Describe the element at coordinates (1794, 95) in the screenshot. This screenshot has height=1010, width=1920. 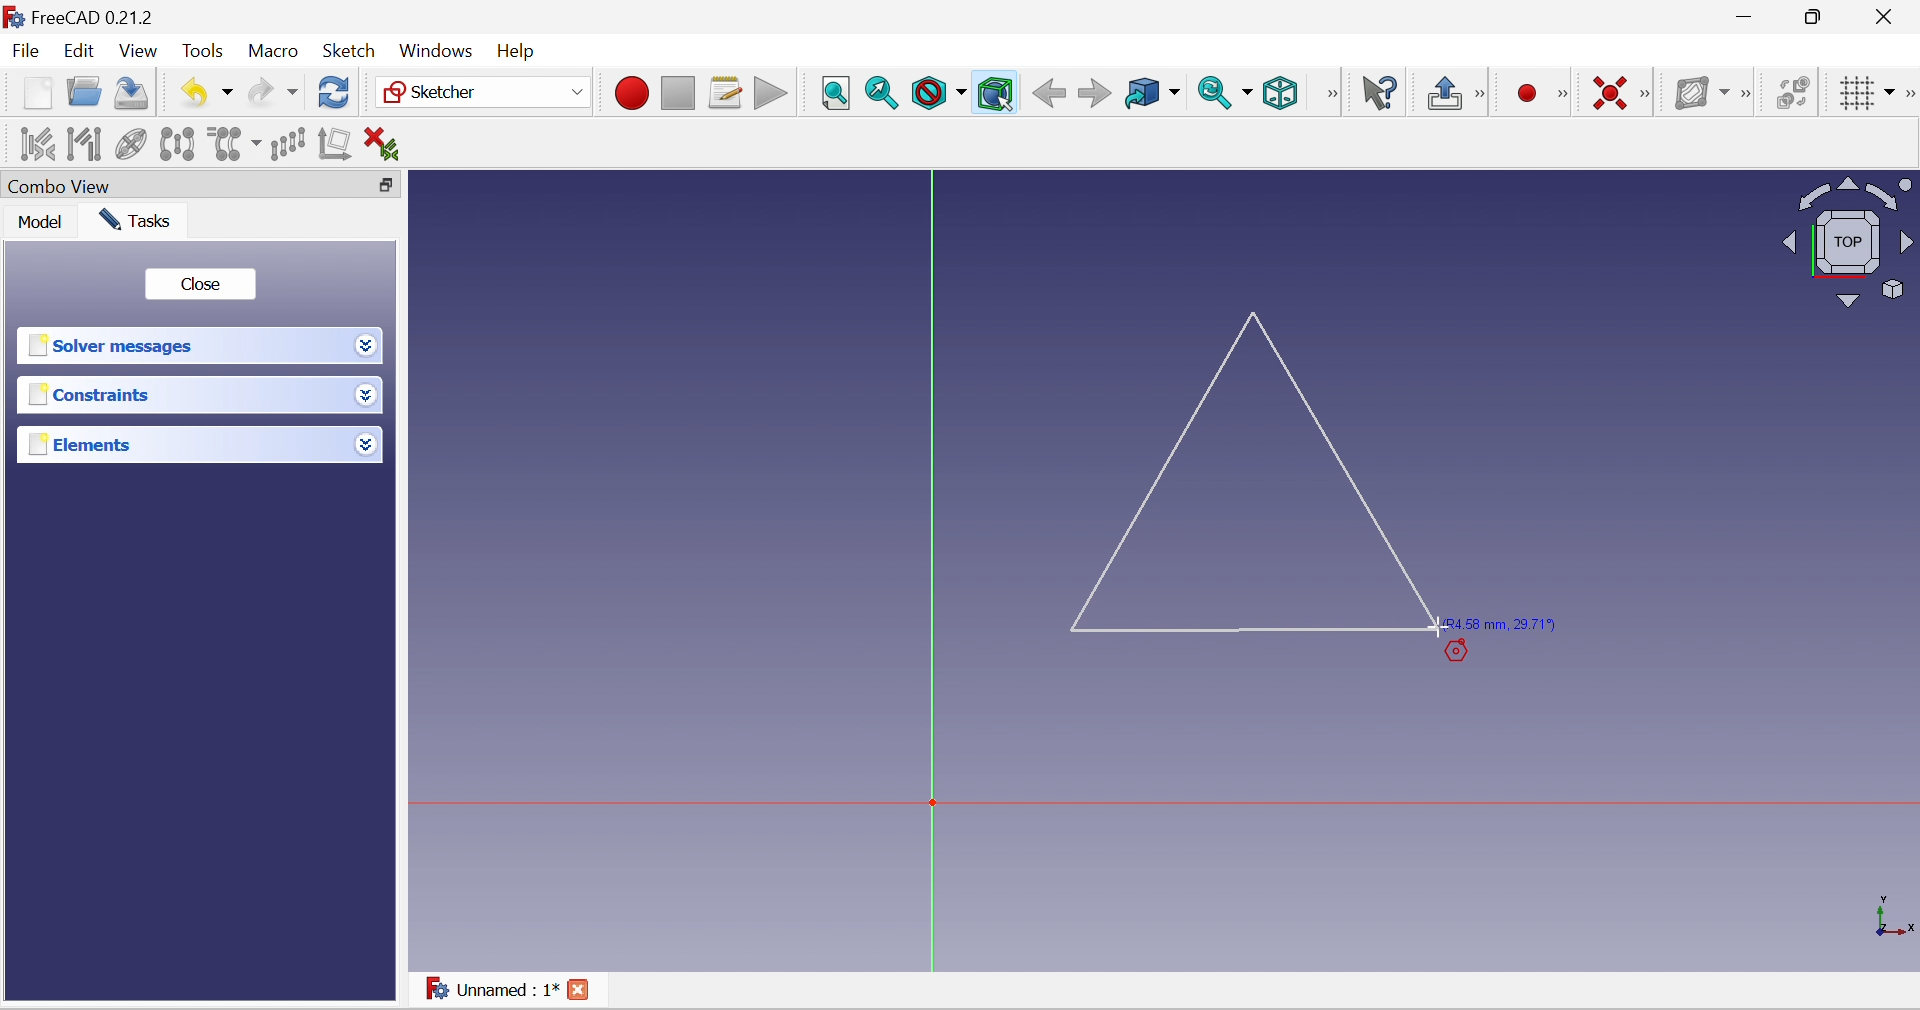
I see `Switch virtual space` at that location.